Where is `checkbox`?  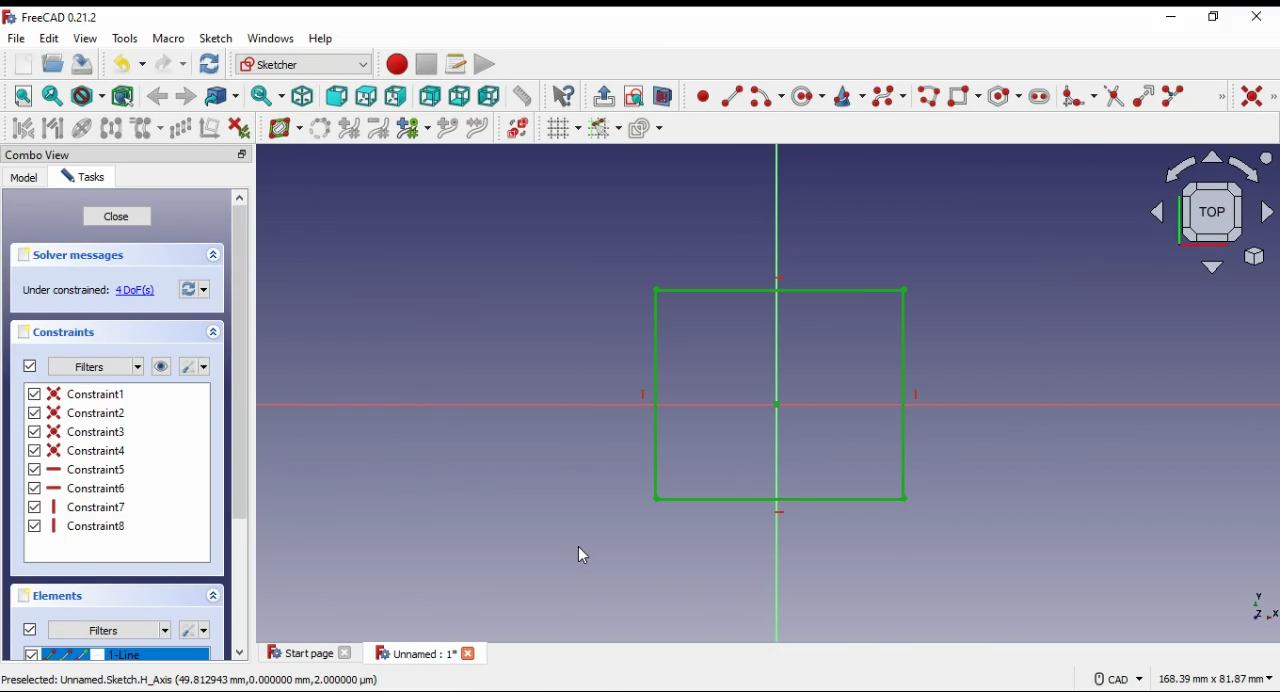
checkbox is located at coordinates (31, 655).